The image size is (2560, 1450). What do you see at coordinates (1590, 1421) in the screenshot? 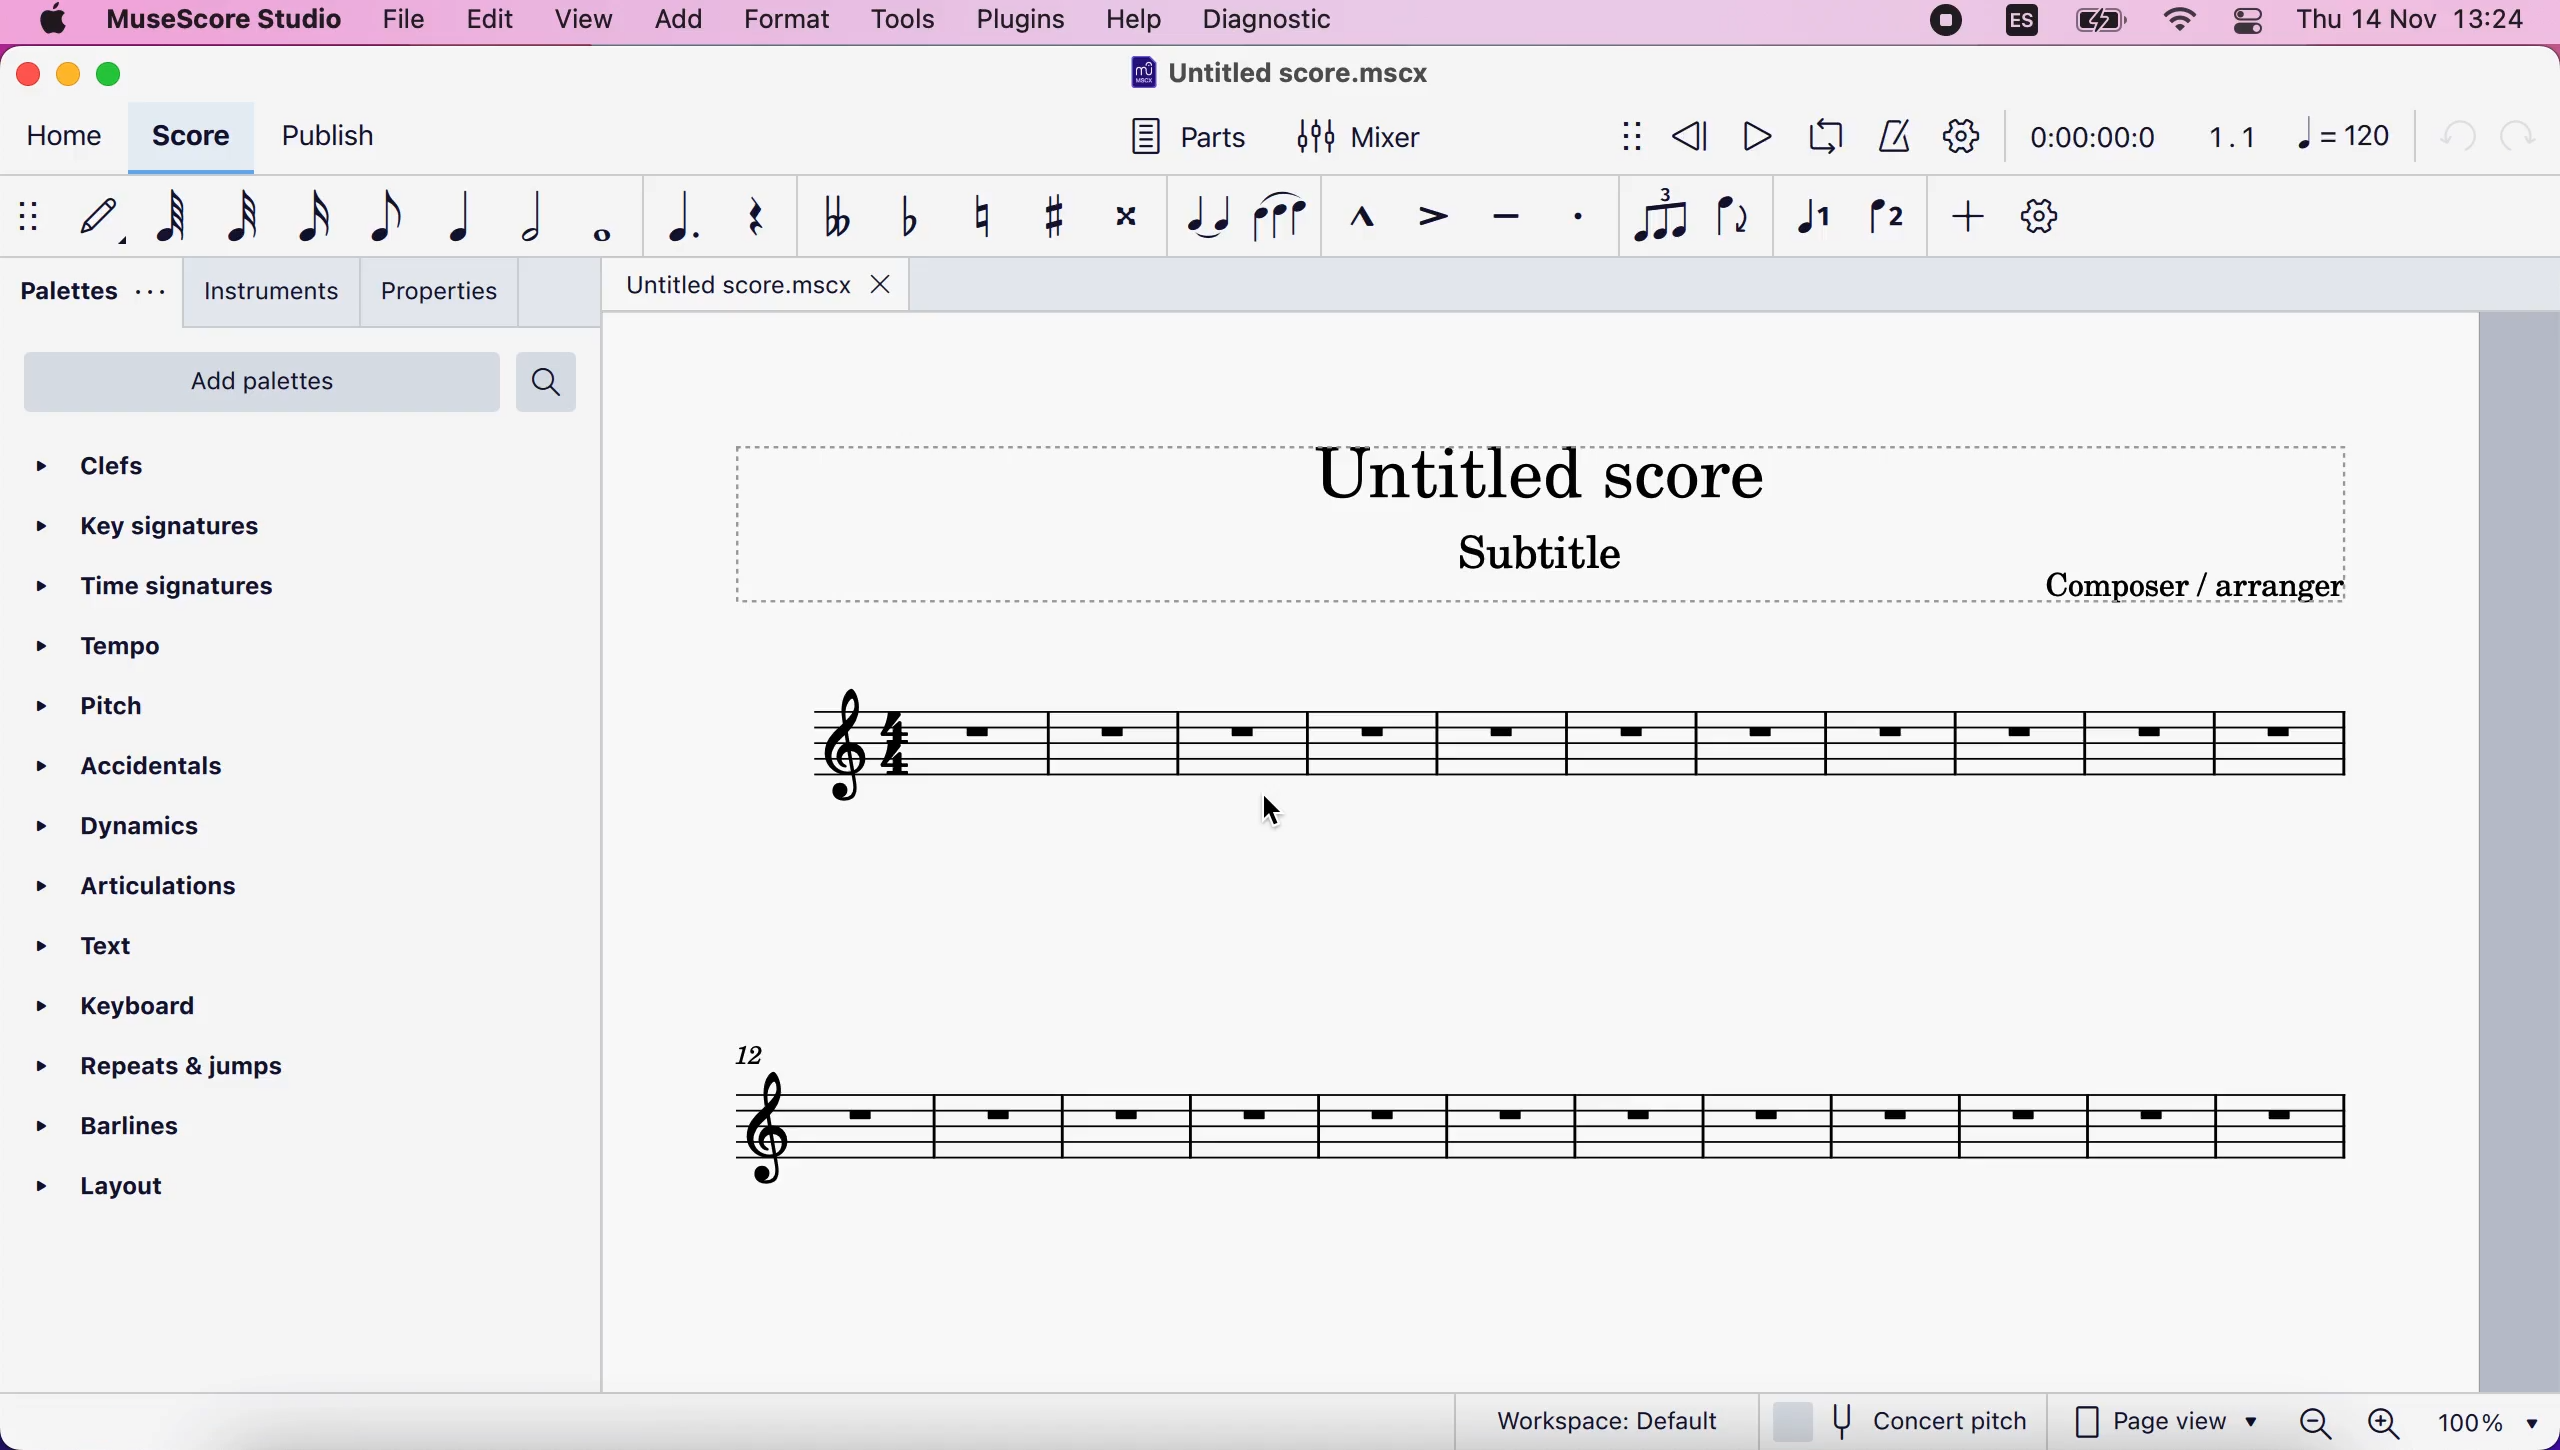
I see `workspace: default` at bounding box center [1590, 1421].